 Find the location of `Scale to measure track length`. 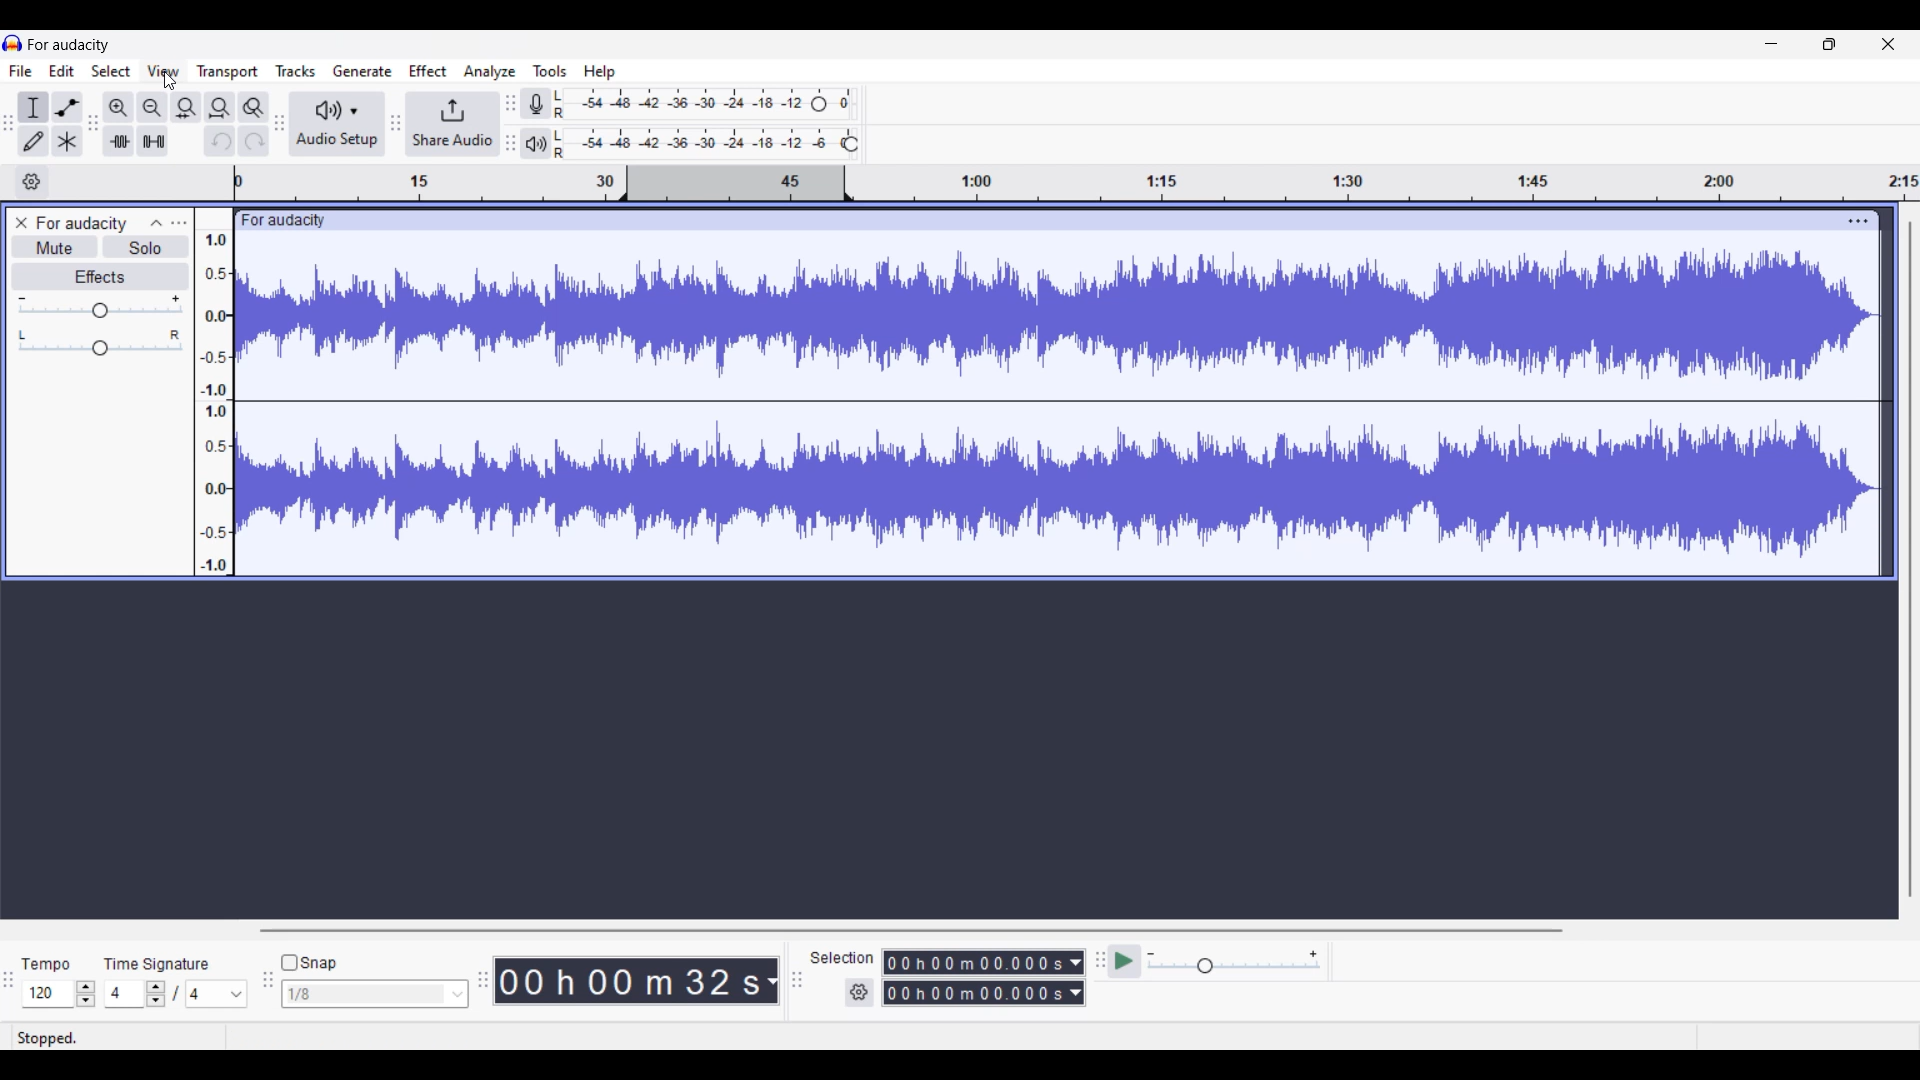

Scale to measure track length is located at coordinates (1076, 183).